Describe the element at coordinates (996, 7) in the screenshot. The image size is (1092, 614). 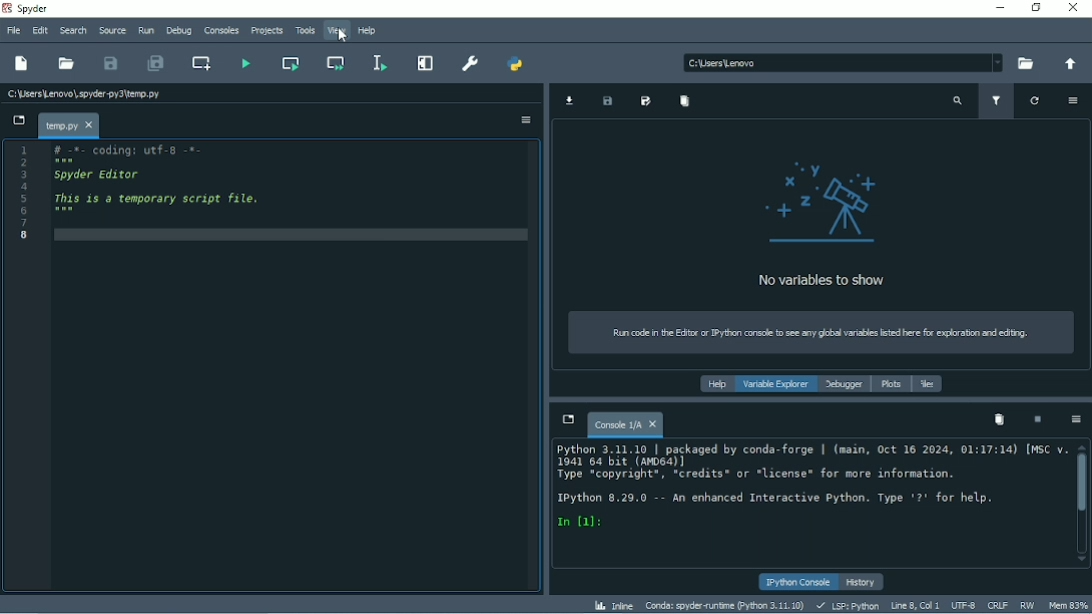
I see `Minimize` at that location.